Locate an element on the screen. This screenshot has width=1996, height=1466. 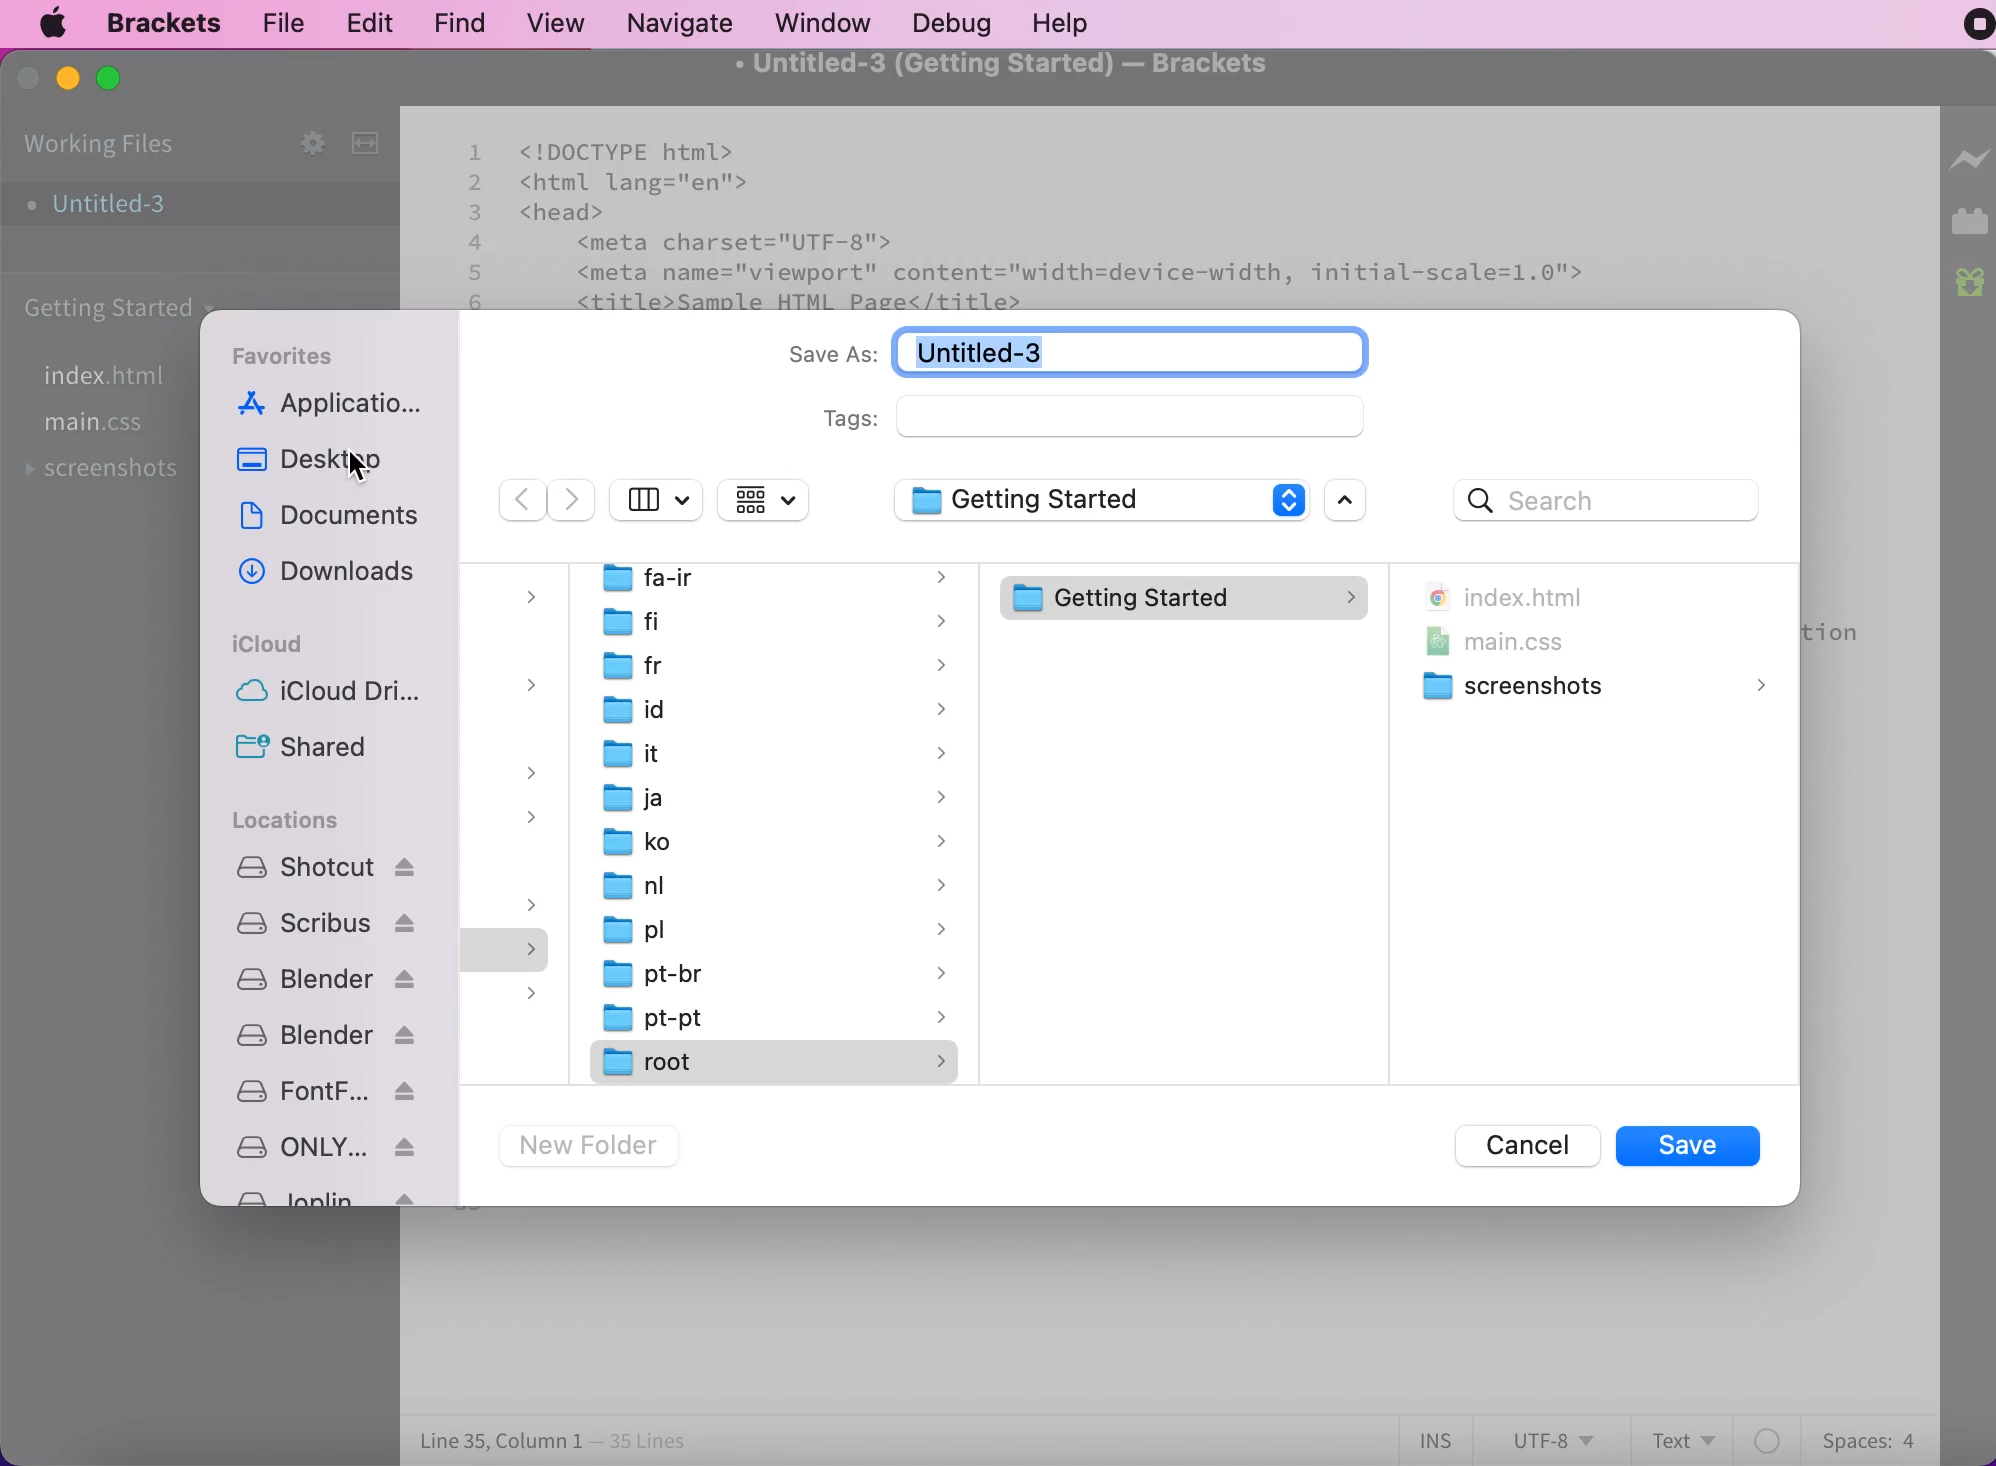
pt-pt is located at coordinates (775, 1015).